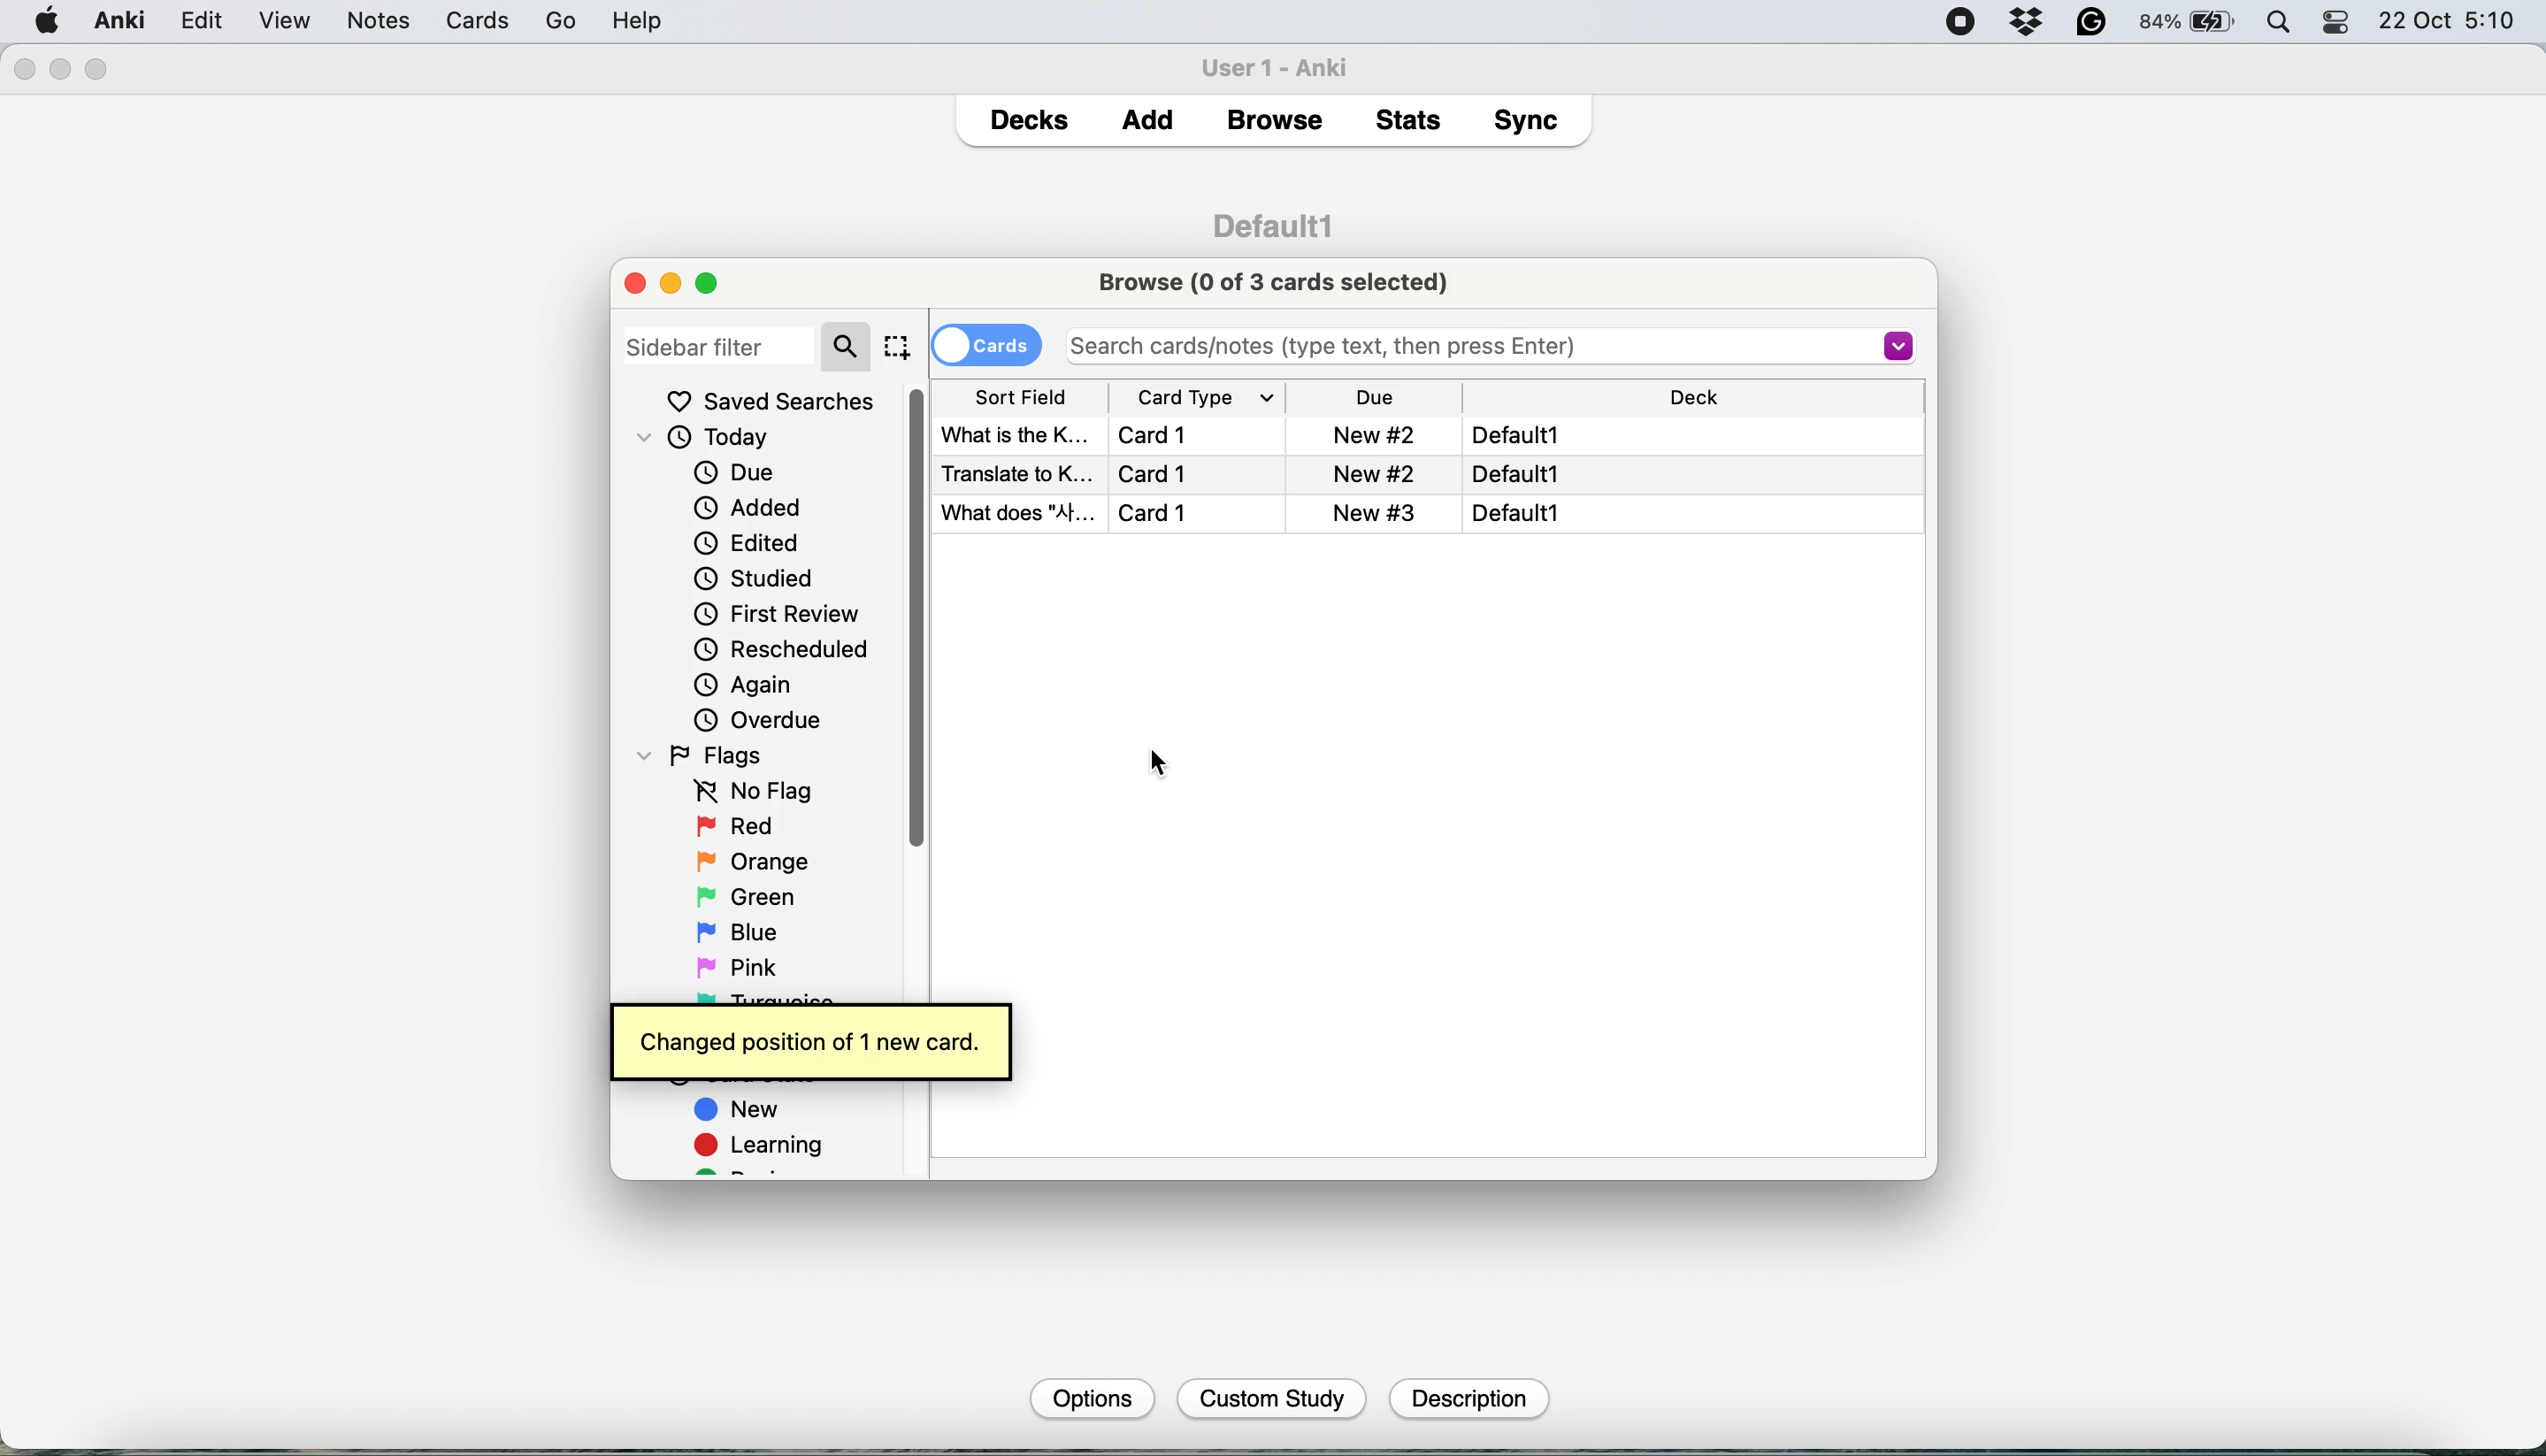 Image resolution: width=2546 pixels, height=1456 pixels. I want to click on learning, so click(766, 1148).